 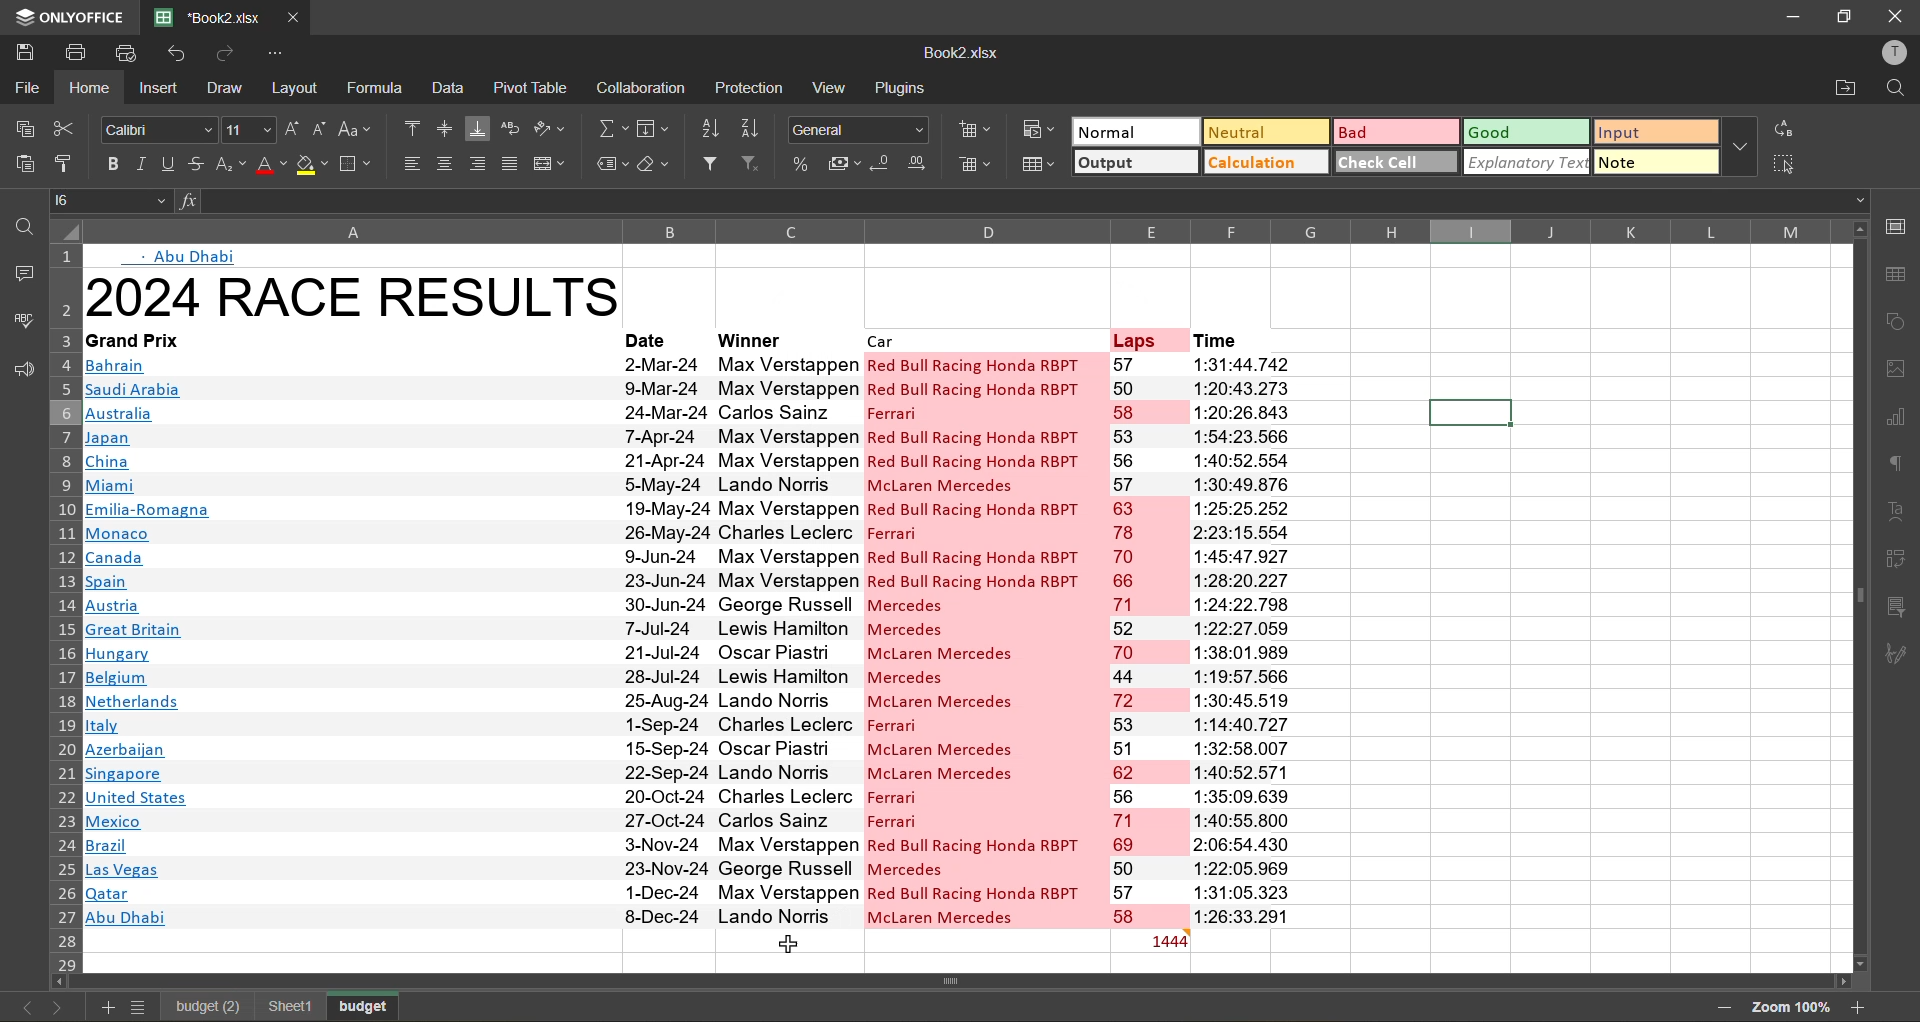 I want to click on decrement size, so click(x=322, y=129).